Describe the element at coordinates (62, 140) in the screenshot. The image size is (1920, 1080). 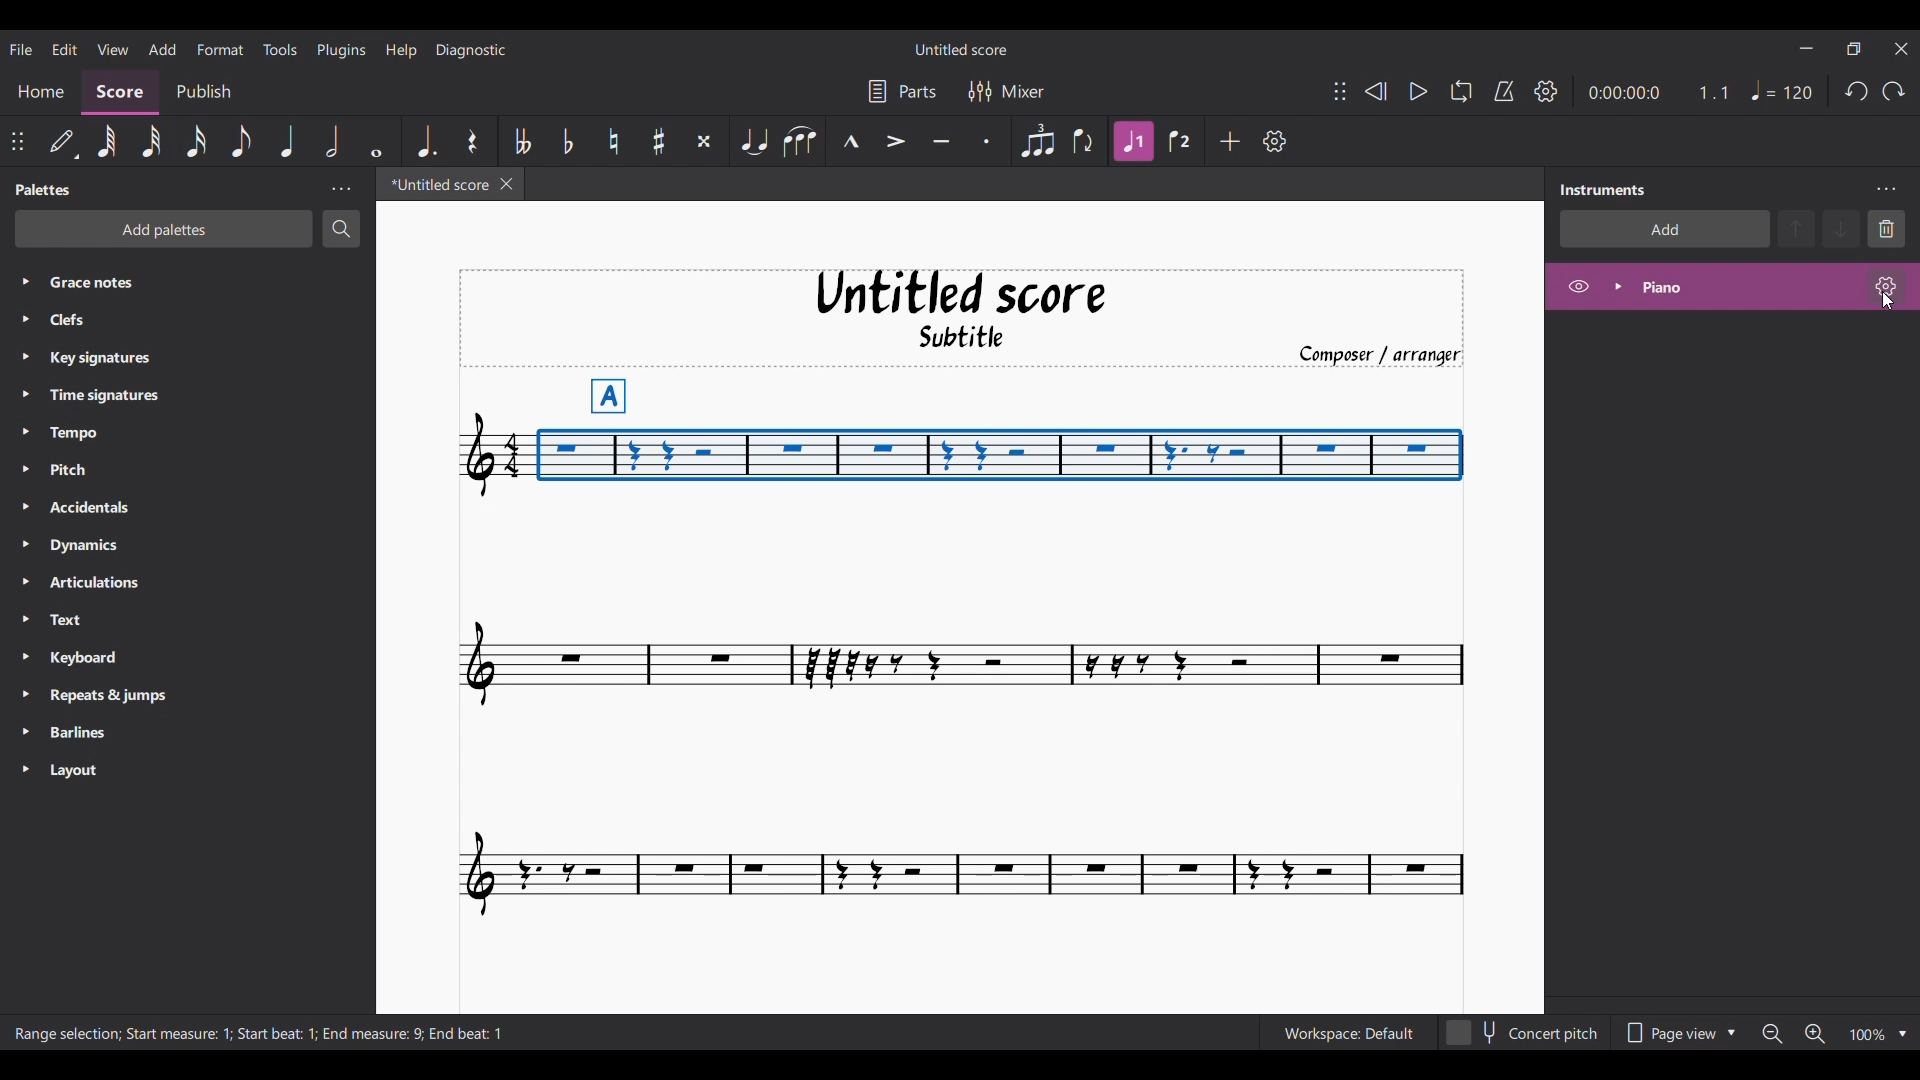
I see `Default` at that location.